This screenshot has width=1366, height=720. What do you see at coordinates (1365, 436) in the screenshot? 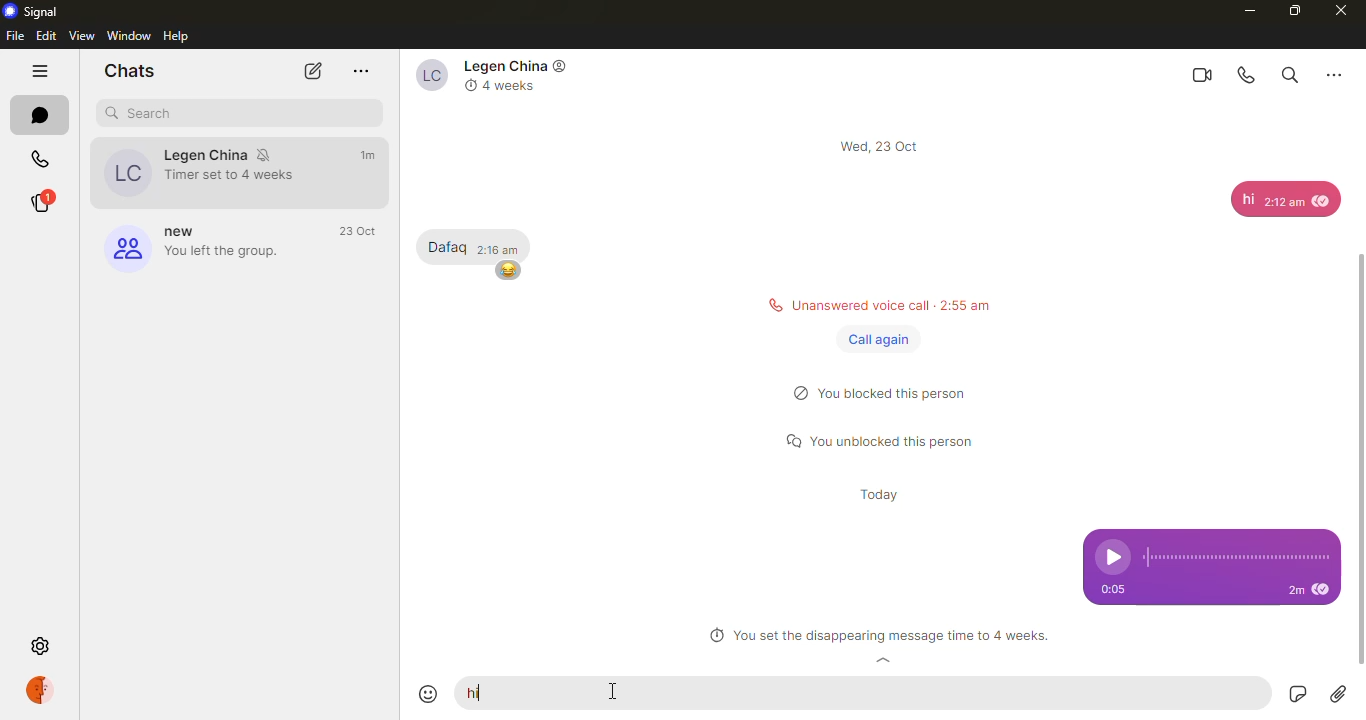
I see `scroll bar` at bounding box center [1365, 436].